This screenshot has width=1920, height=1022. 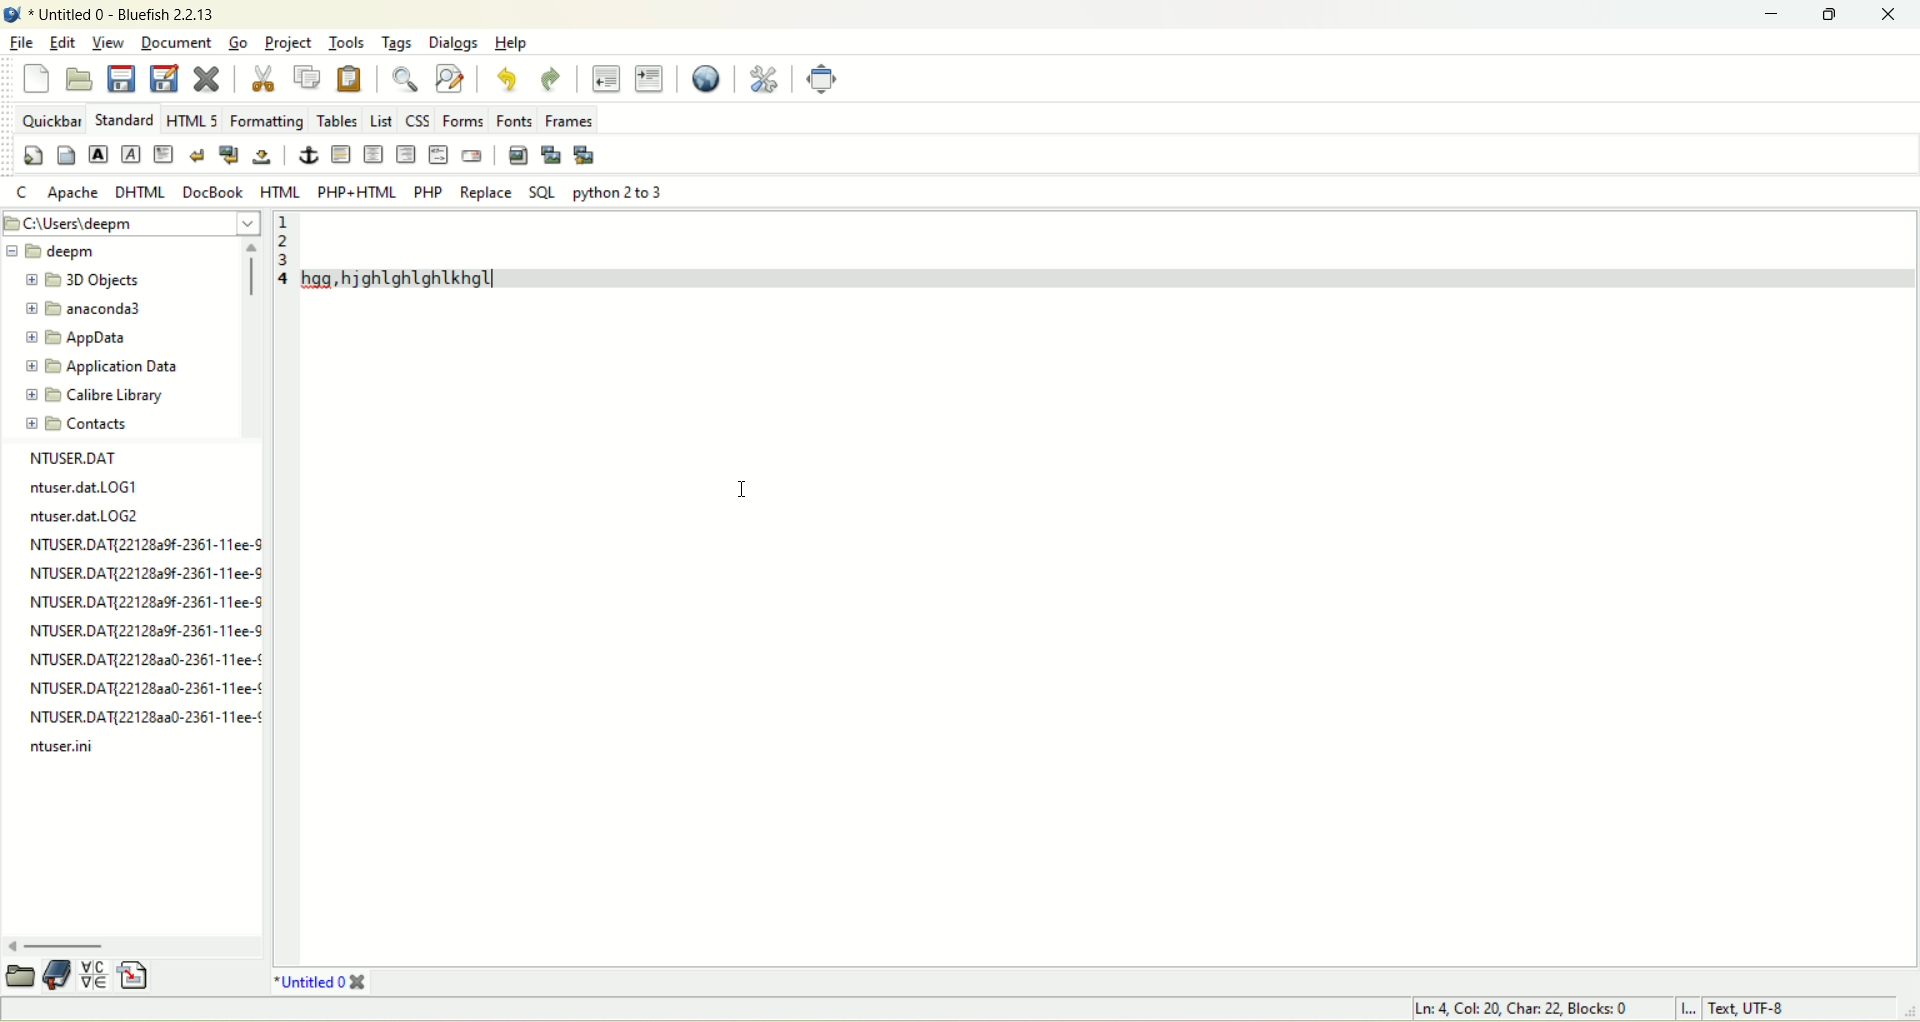 What do you see at coordinates (449, 78) in the screenshot?
I see `find and replace` at bounding box center [449, 78].